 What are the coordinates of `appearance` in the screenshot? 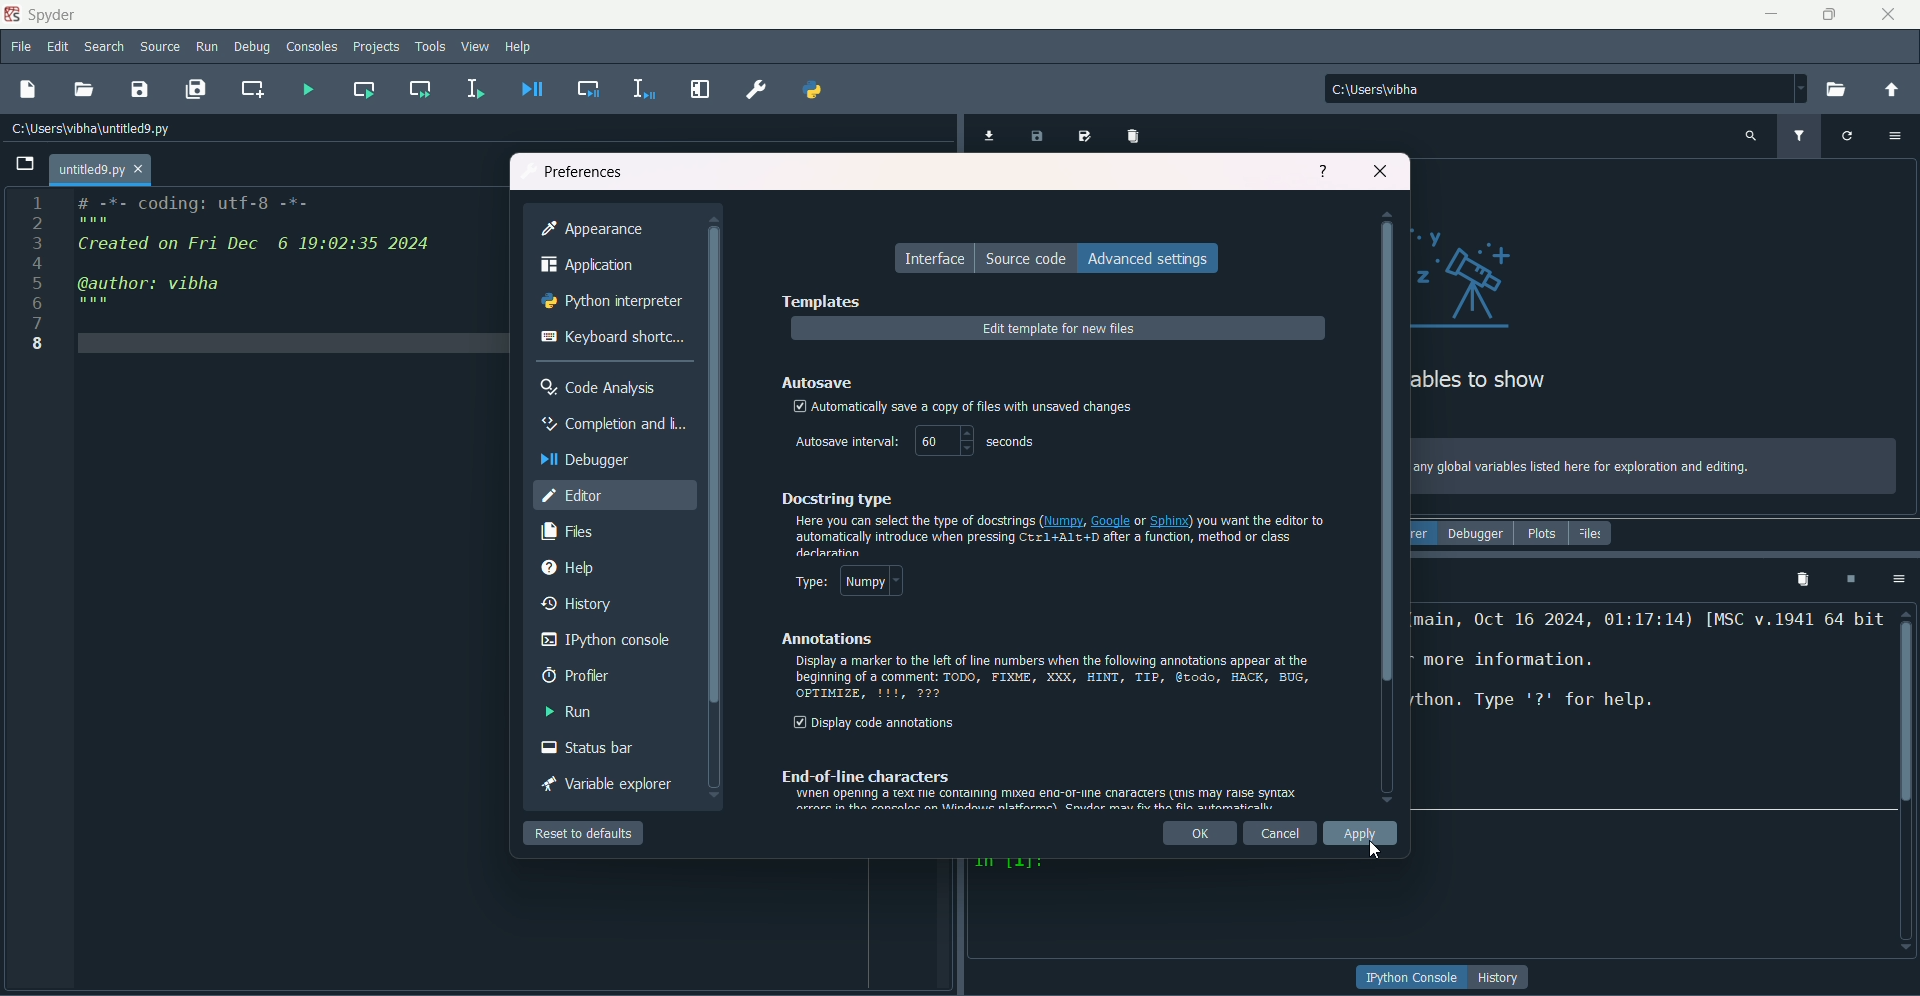 It's located at (595, 228).